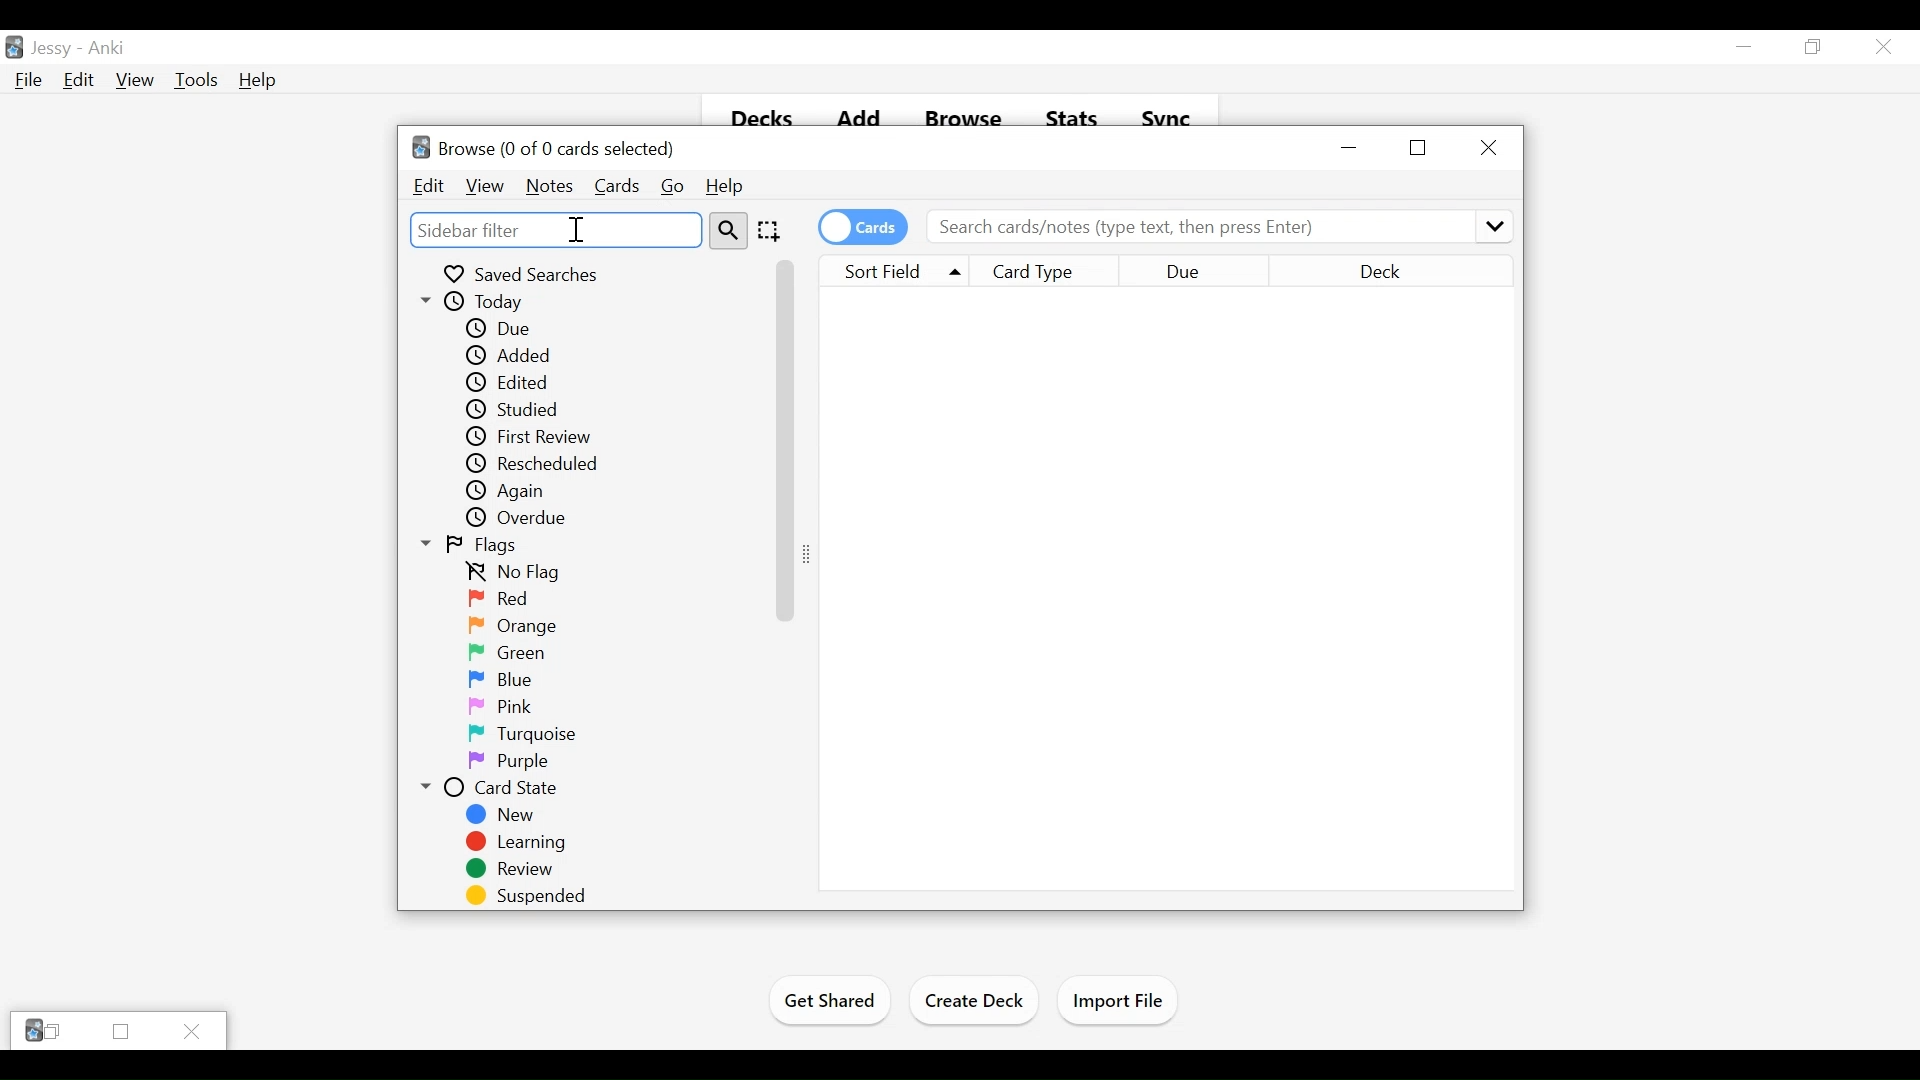  Describe the element at coordinates (513, 409) in the screenshot. I see `Studie` at that location.